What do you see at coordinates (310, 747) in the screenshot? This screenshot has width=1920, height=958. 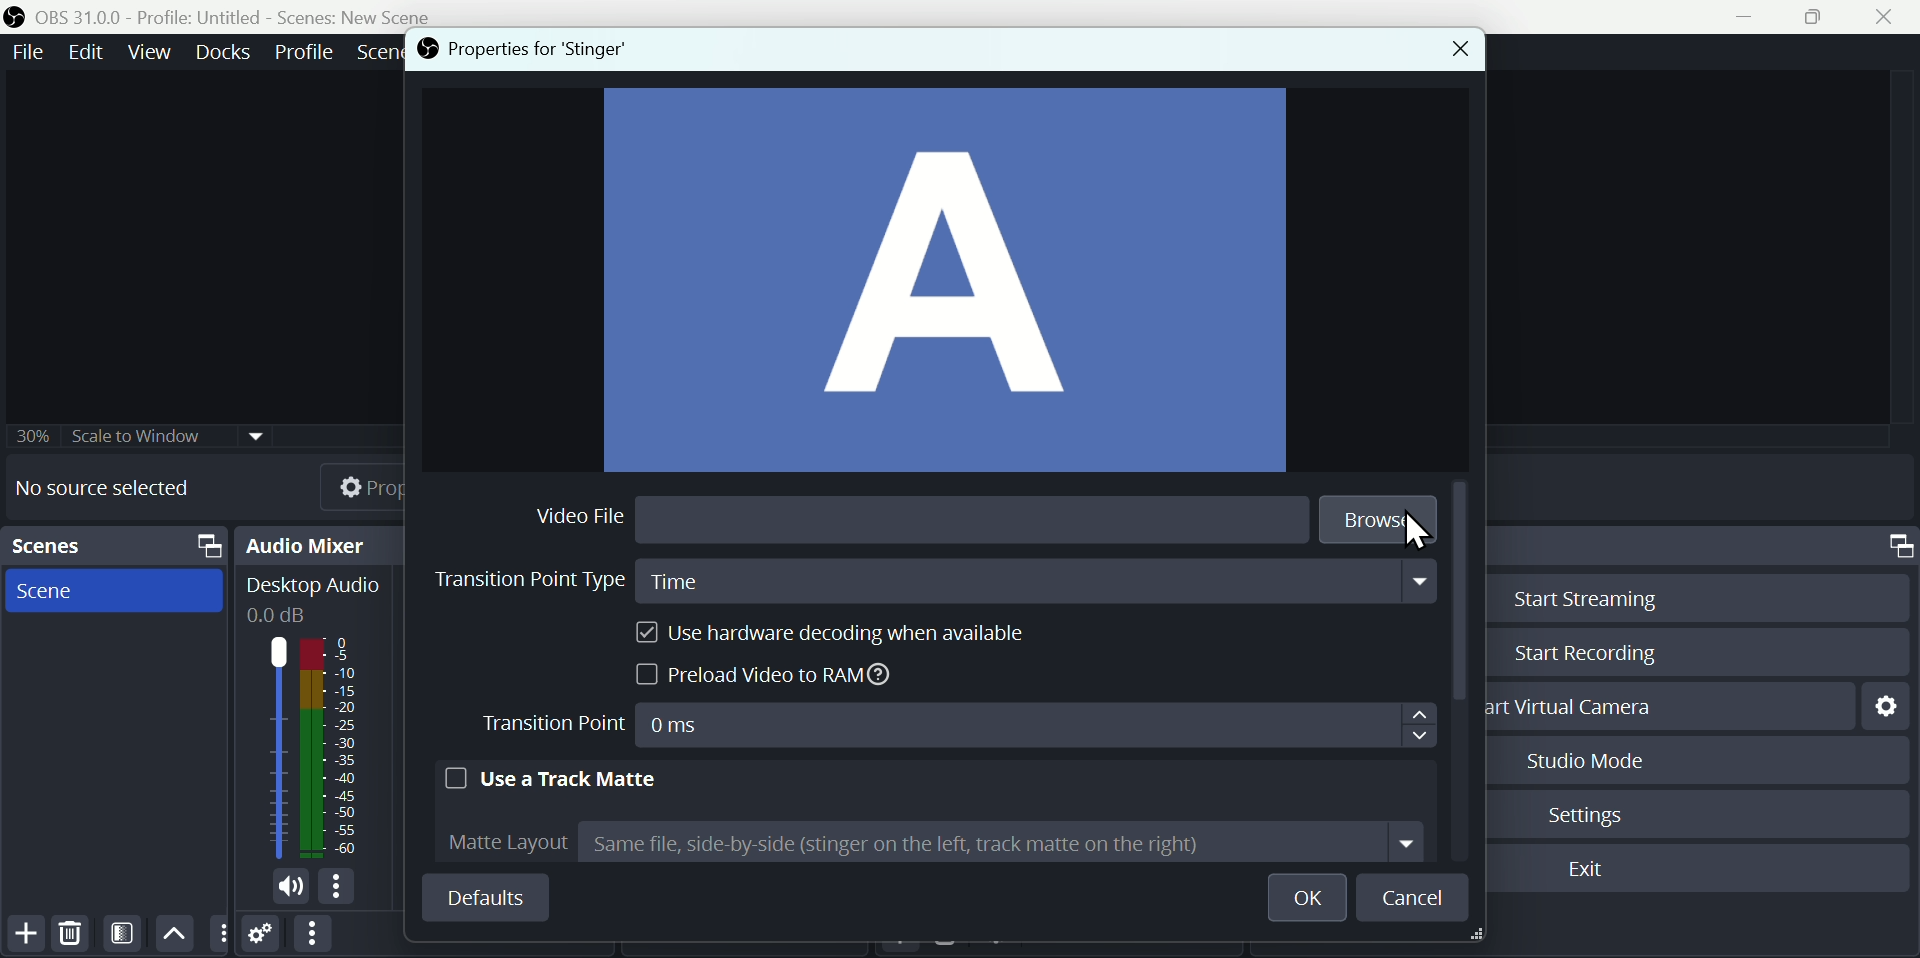 I see `Audio bar` at bounding box center [310, 747].